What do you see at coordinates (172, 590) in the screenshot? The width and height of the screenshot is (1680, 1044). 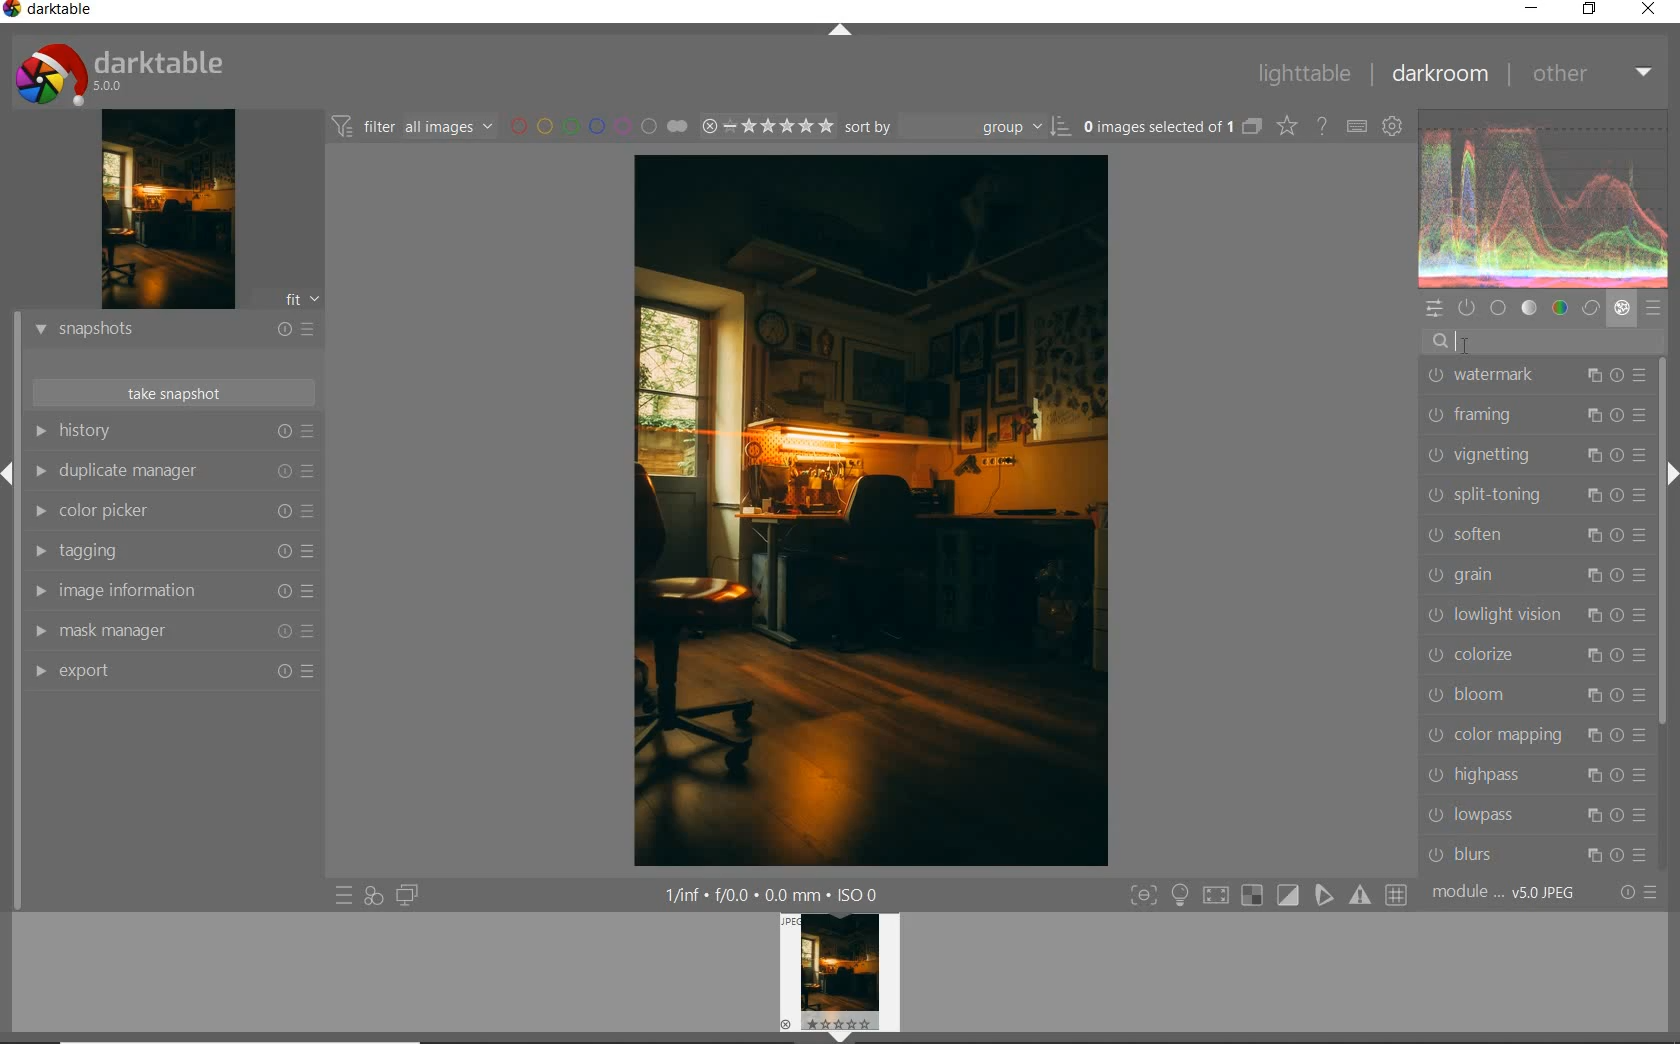 I see `image information` at bounding box center [172, 590].